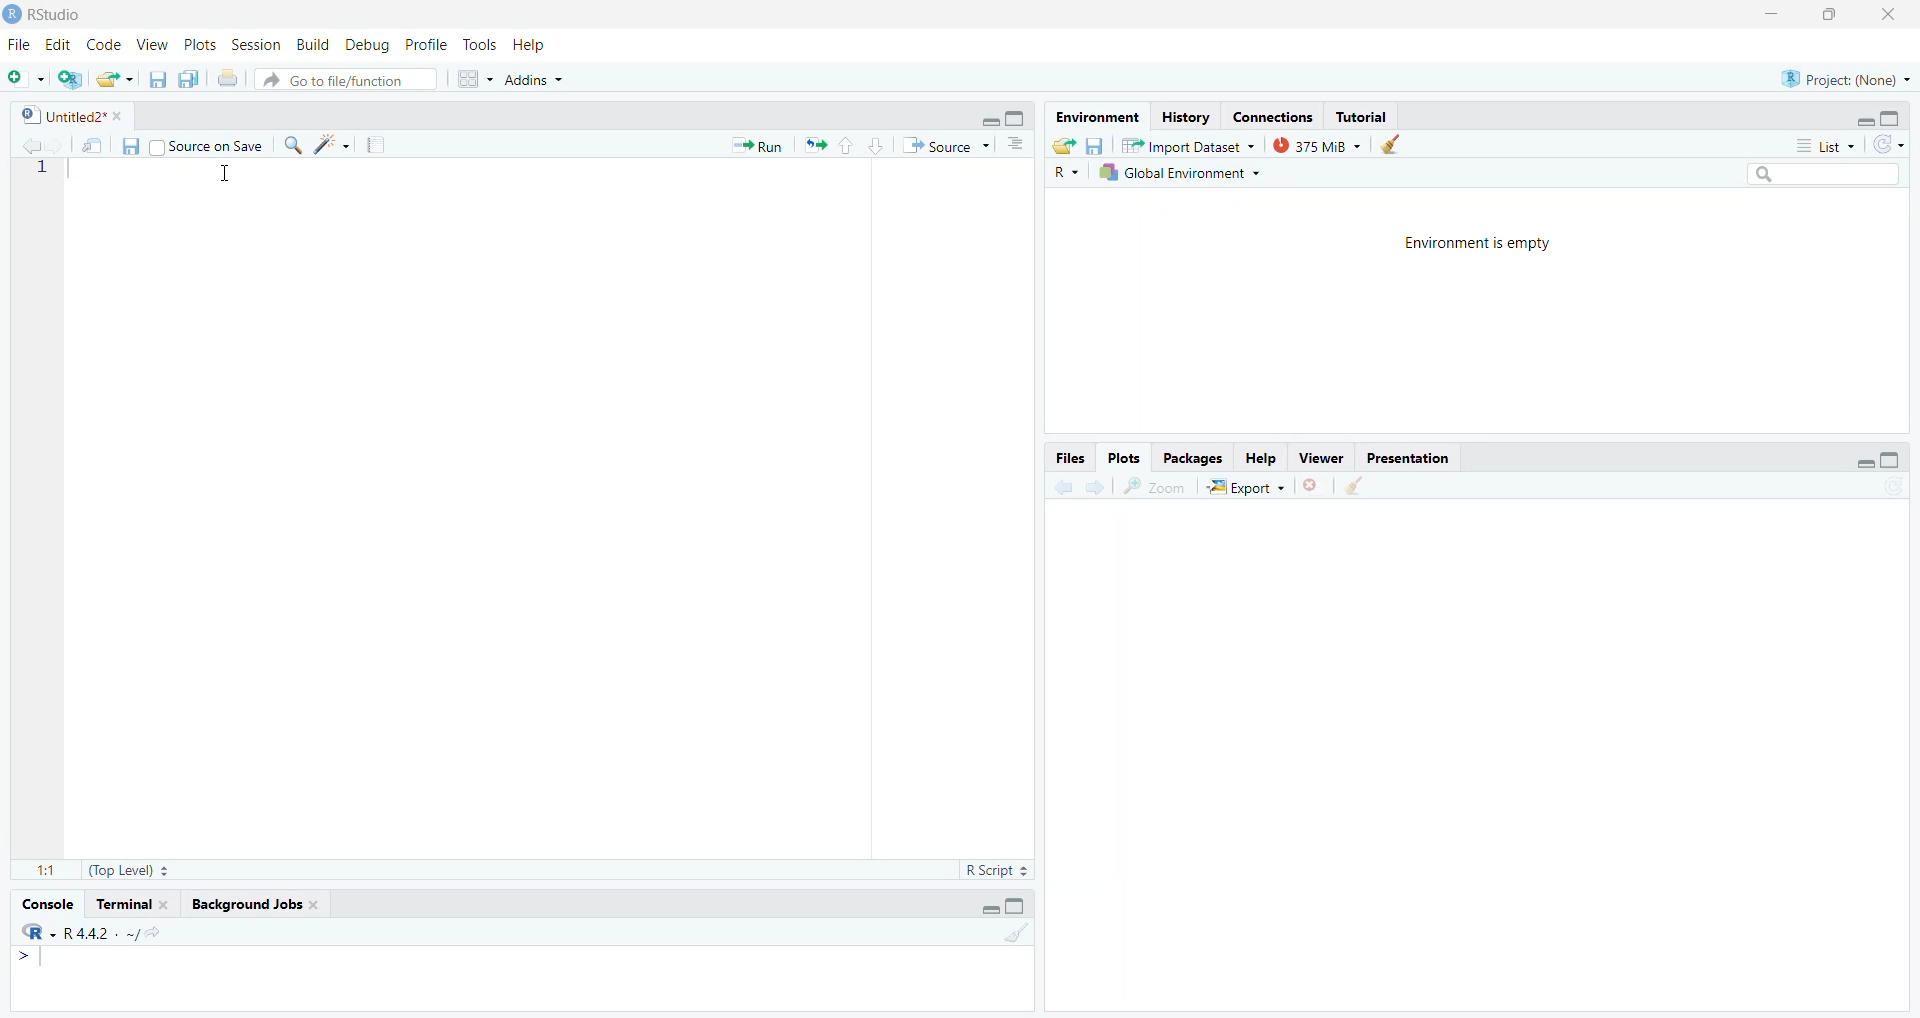  Describe the element at coordinates (1323, 457) in the screenshot. I see `viewer` at that location.